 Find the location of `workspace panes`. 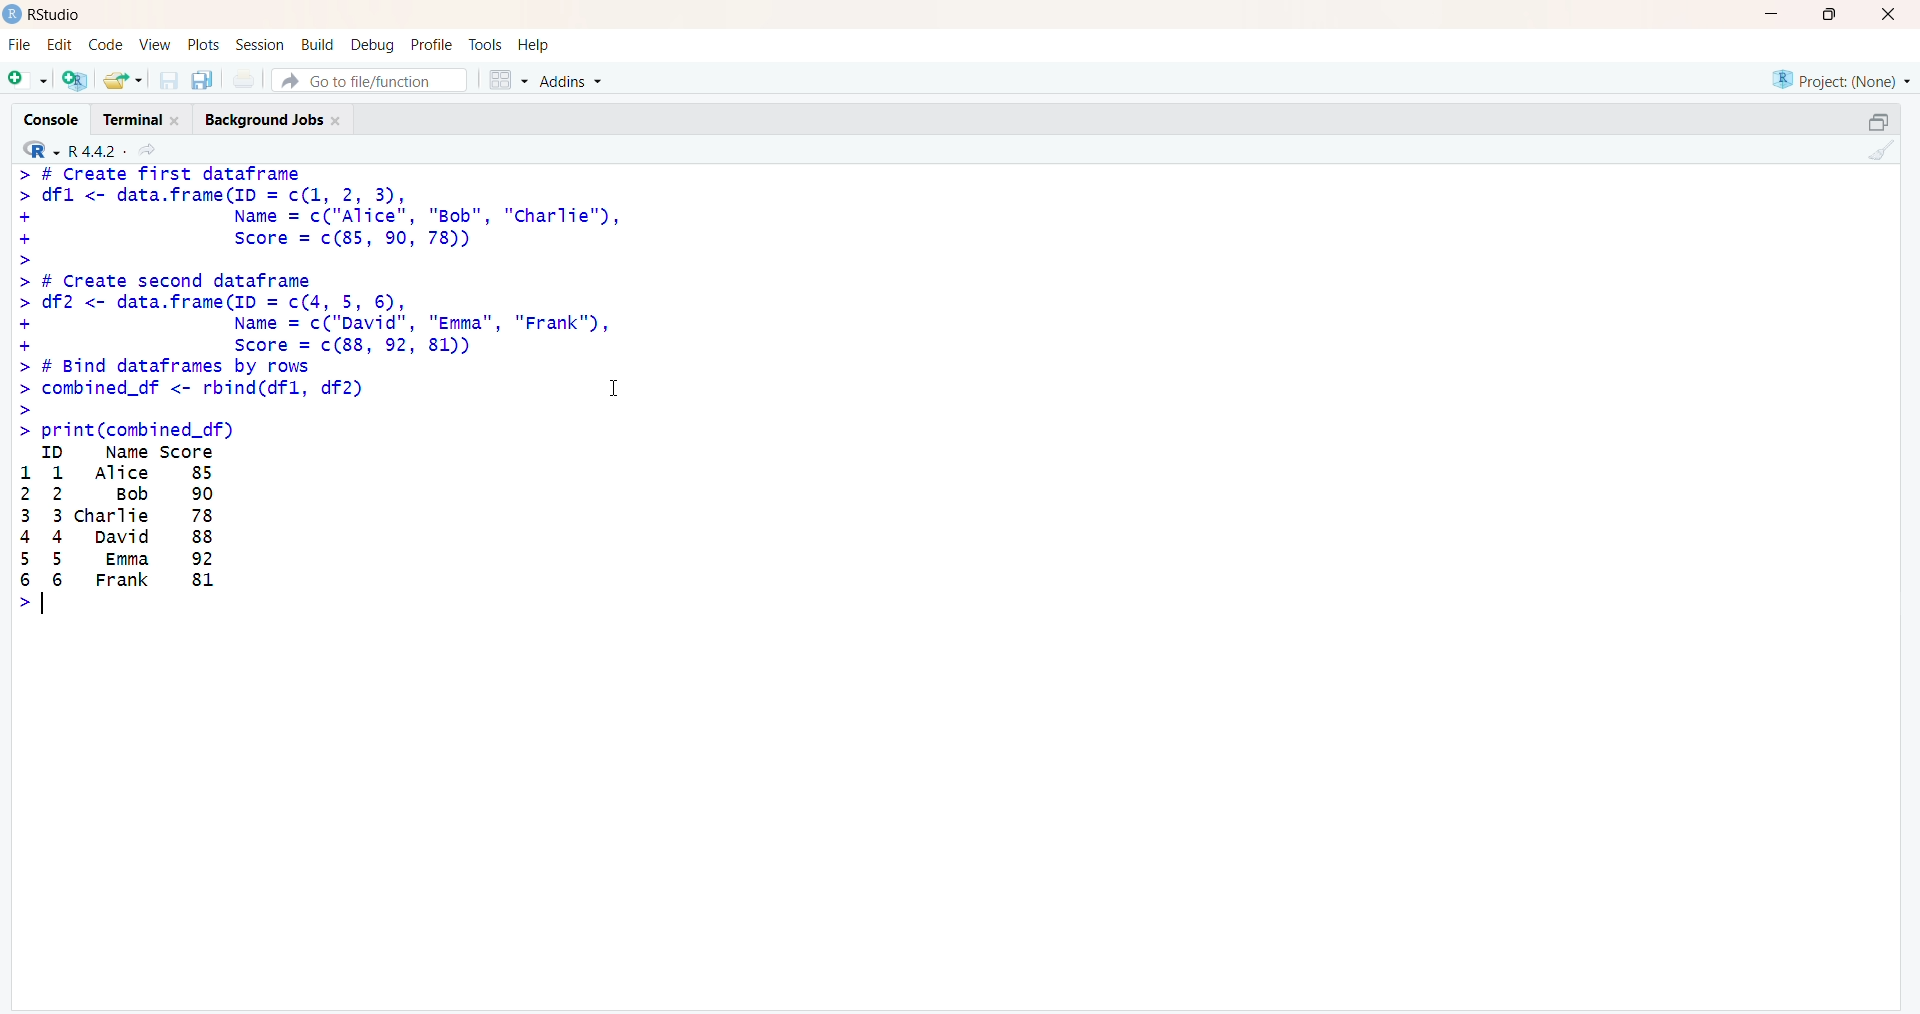

workspace panes is located at coordinates (507, 79).